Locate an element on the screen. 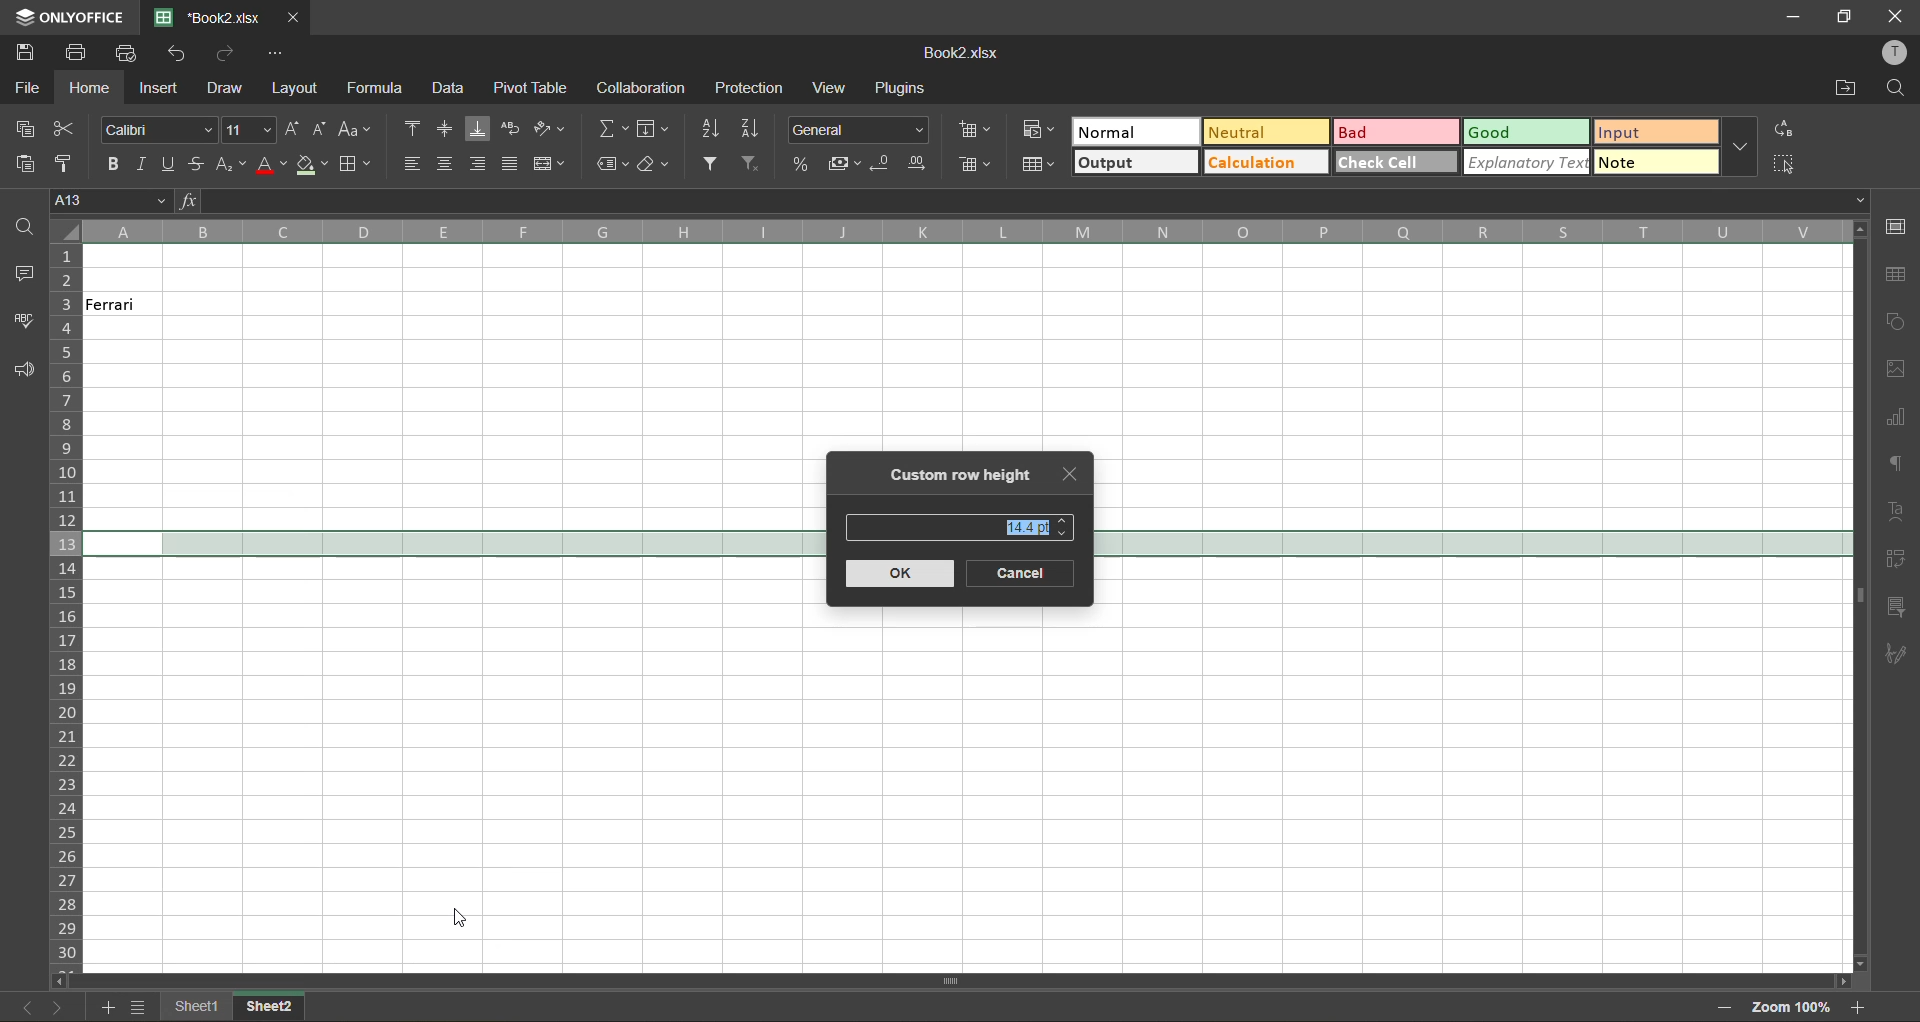 This screenshot has width=1920, height=1022. scrollbar is located at coordinates (950, 981).